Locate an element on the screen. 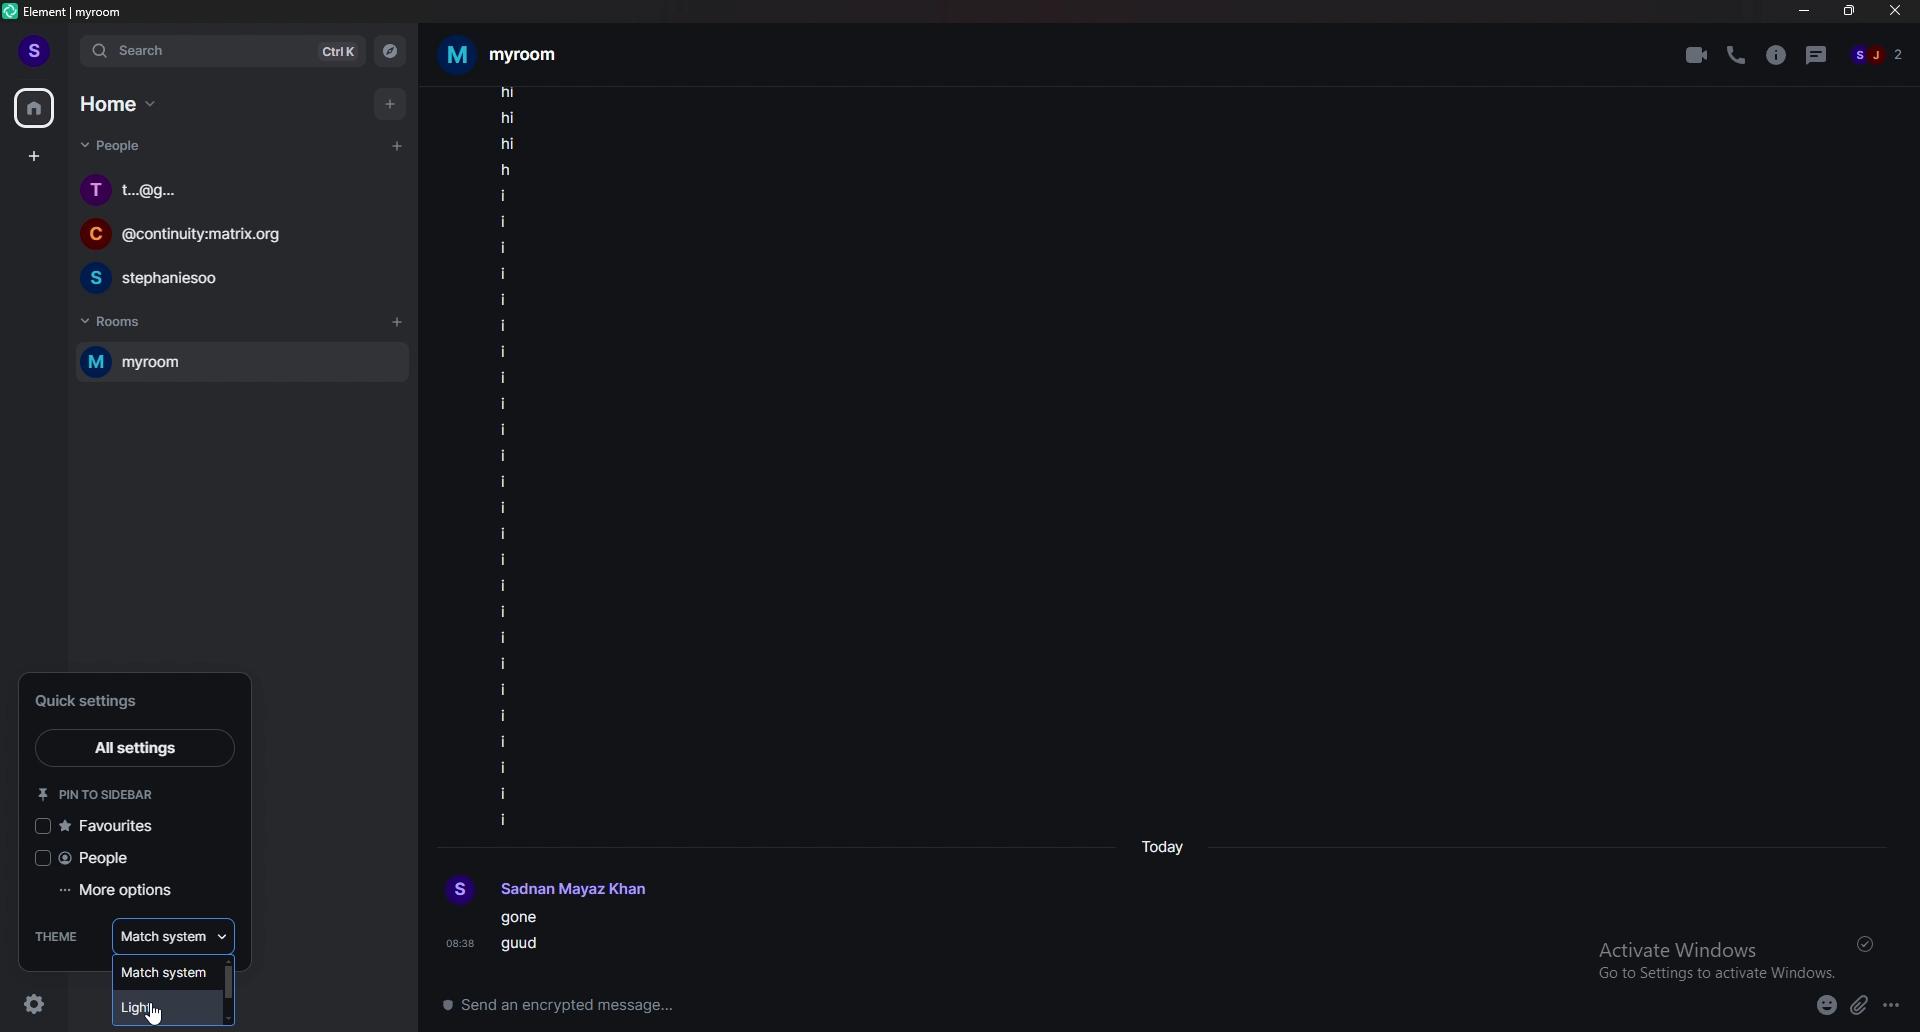  chat is located at coordinates (221, 233).